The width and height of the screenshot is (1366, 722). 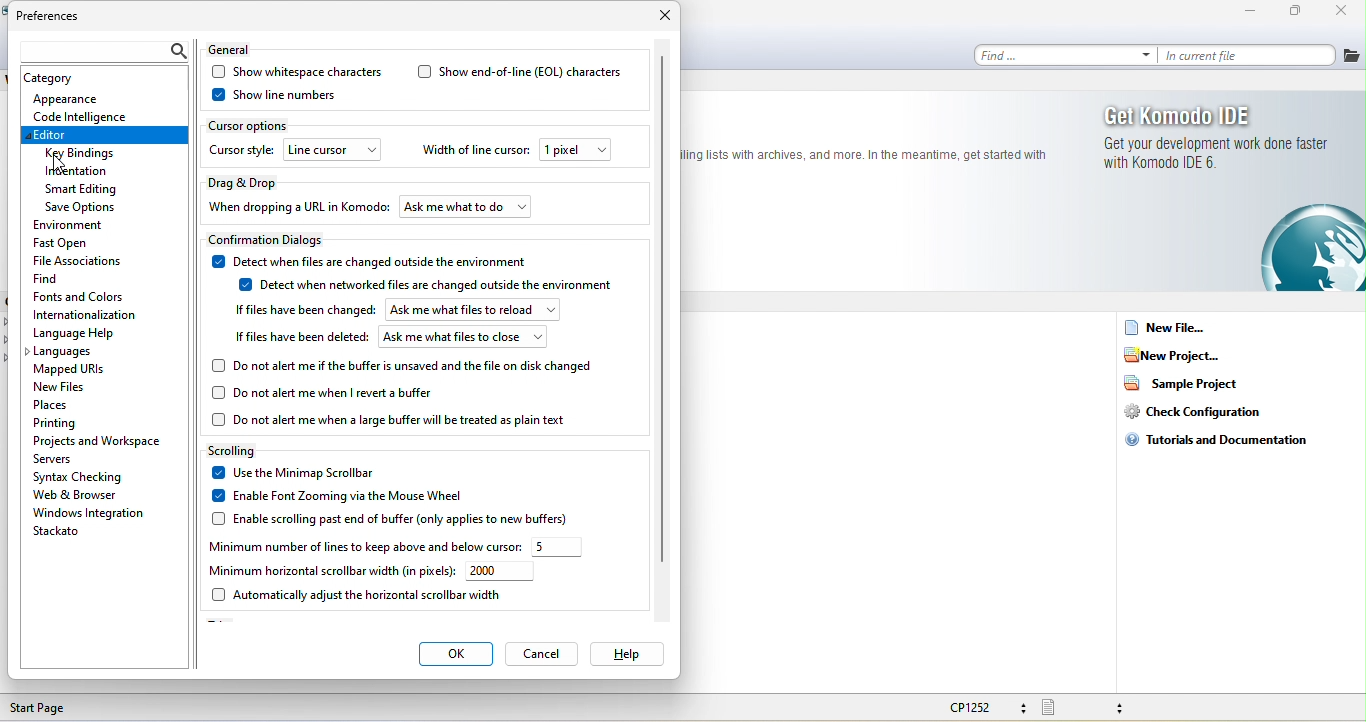 I want to click on syntax checking, so click(x=81, y=476).